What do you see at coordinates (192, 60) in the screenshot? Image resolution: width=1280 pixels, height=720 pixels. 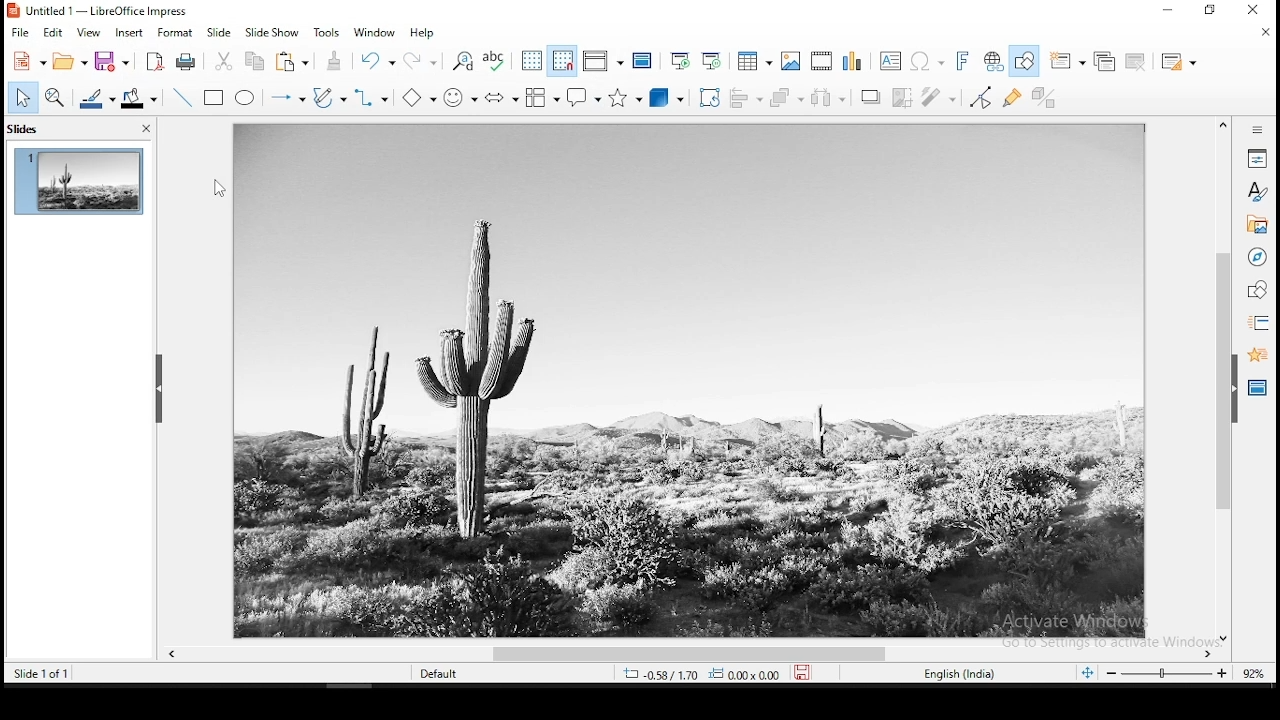 I see `print` at bounding box center [192, 60].